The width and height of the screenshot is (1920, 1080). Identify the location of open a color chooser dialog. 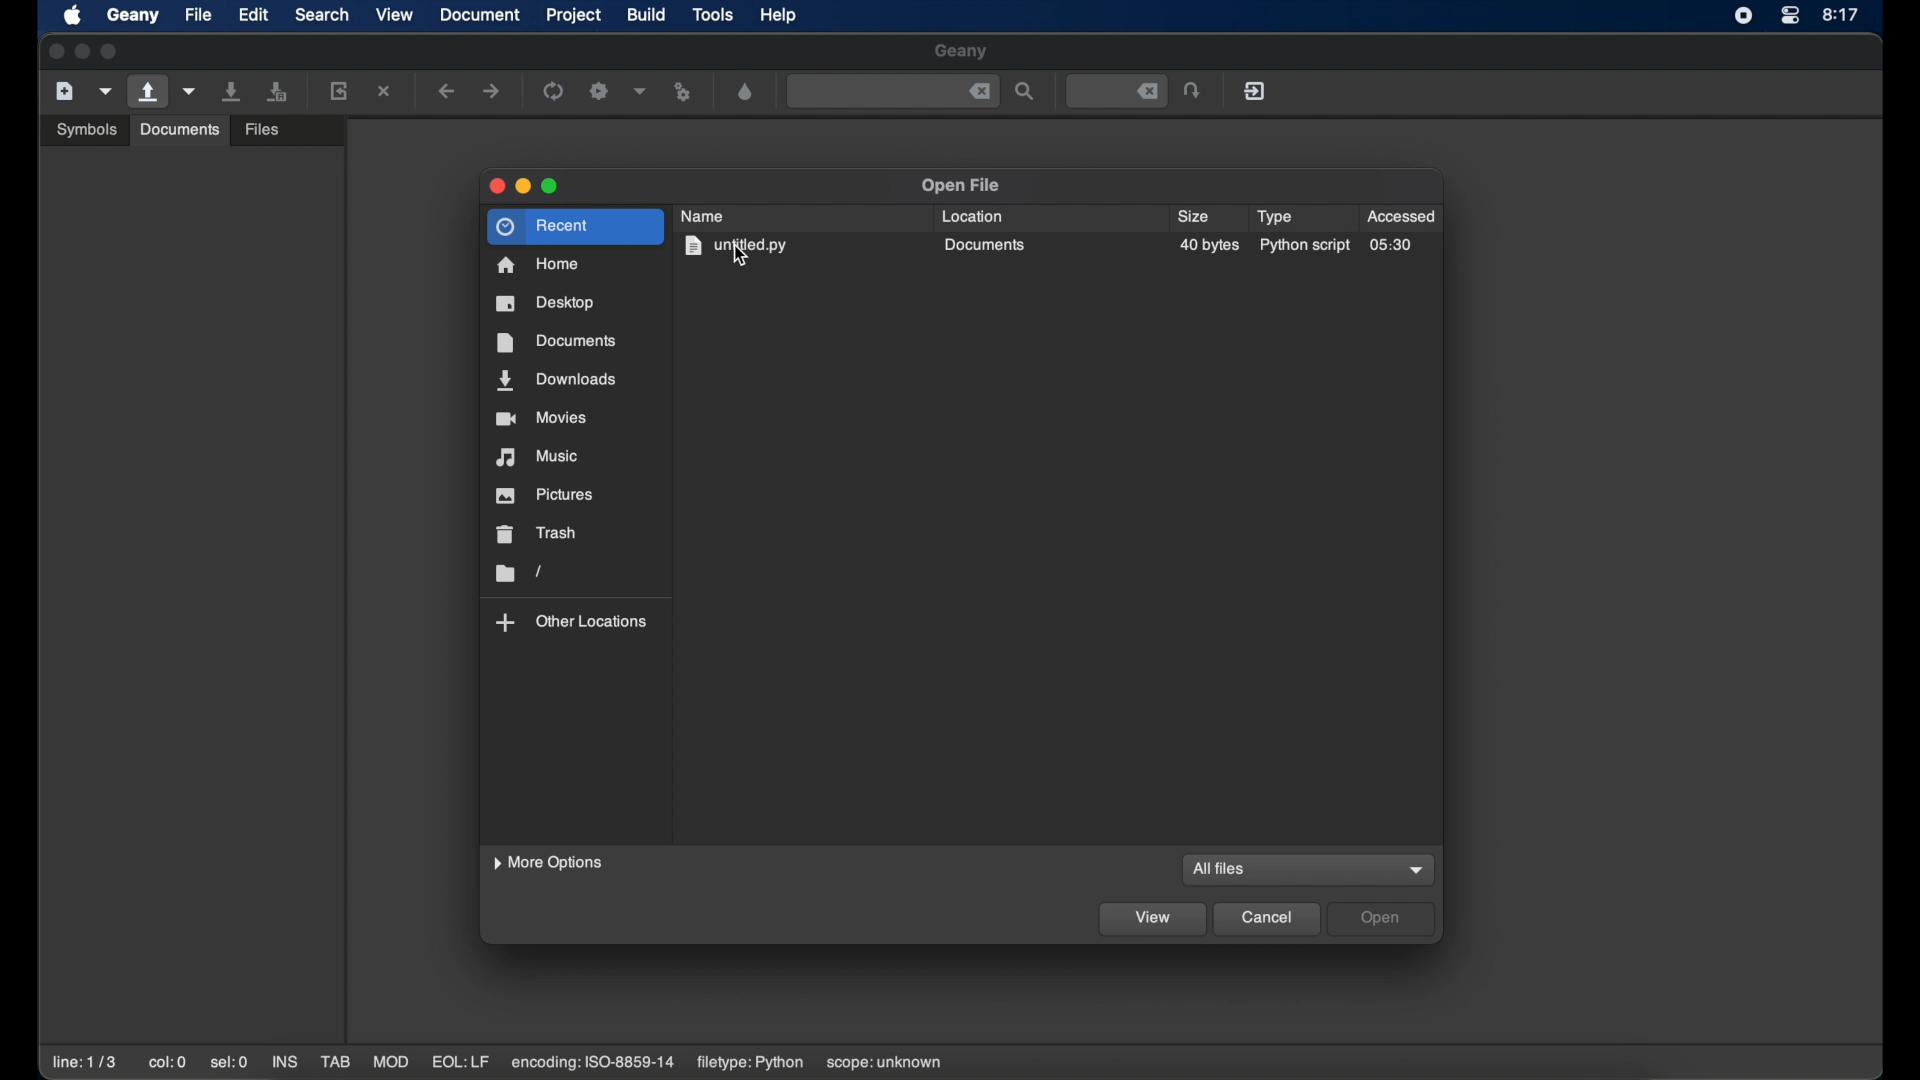
(746, 92).